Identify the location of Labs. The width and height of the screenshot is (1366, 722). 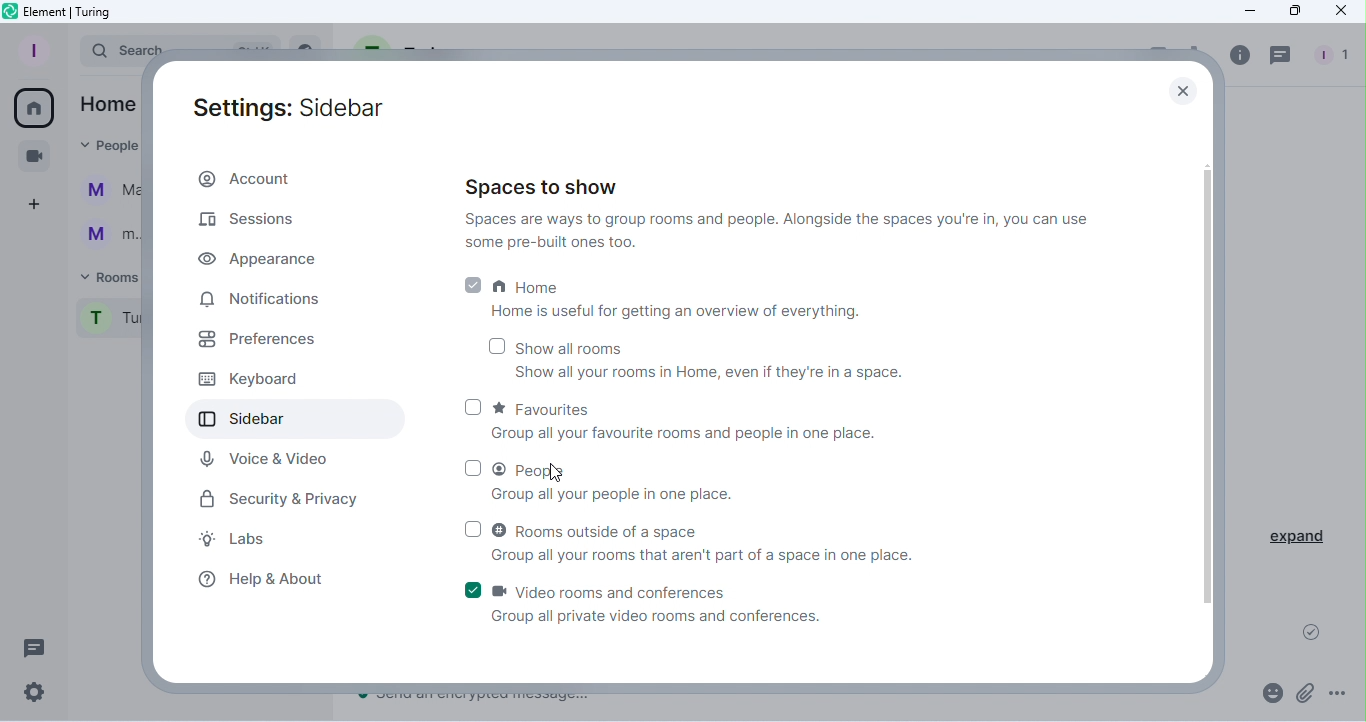
(239, 538).